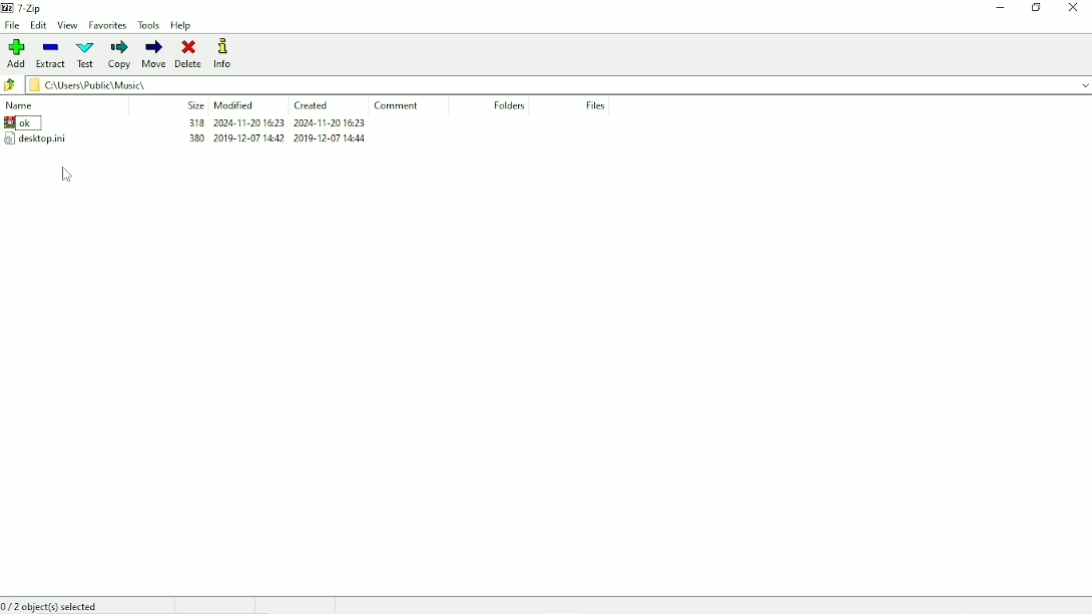 The height and width of the screenshot is (614, 1092). I want to click on Modified, so click(235, 105).